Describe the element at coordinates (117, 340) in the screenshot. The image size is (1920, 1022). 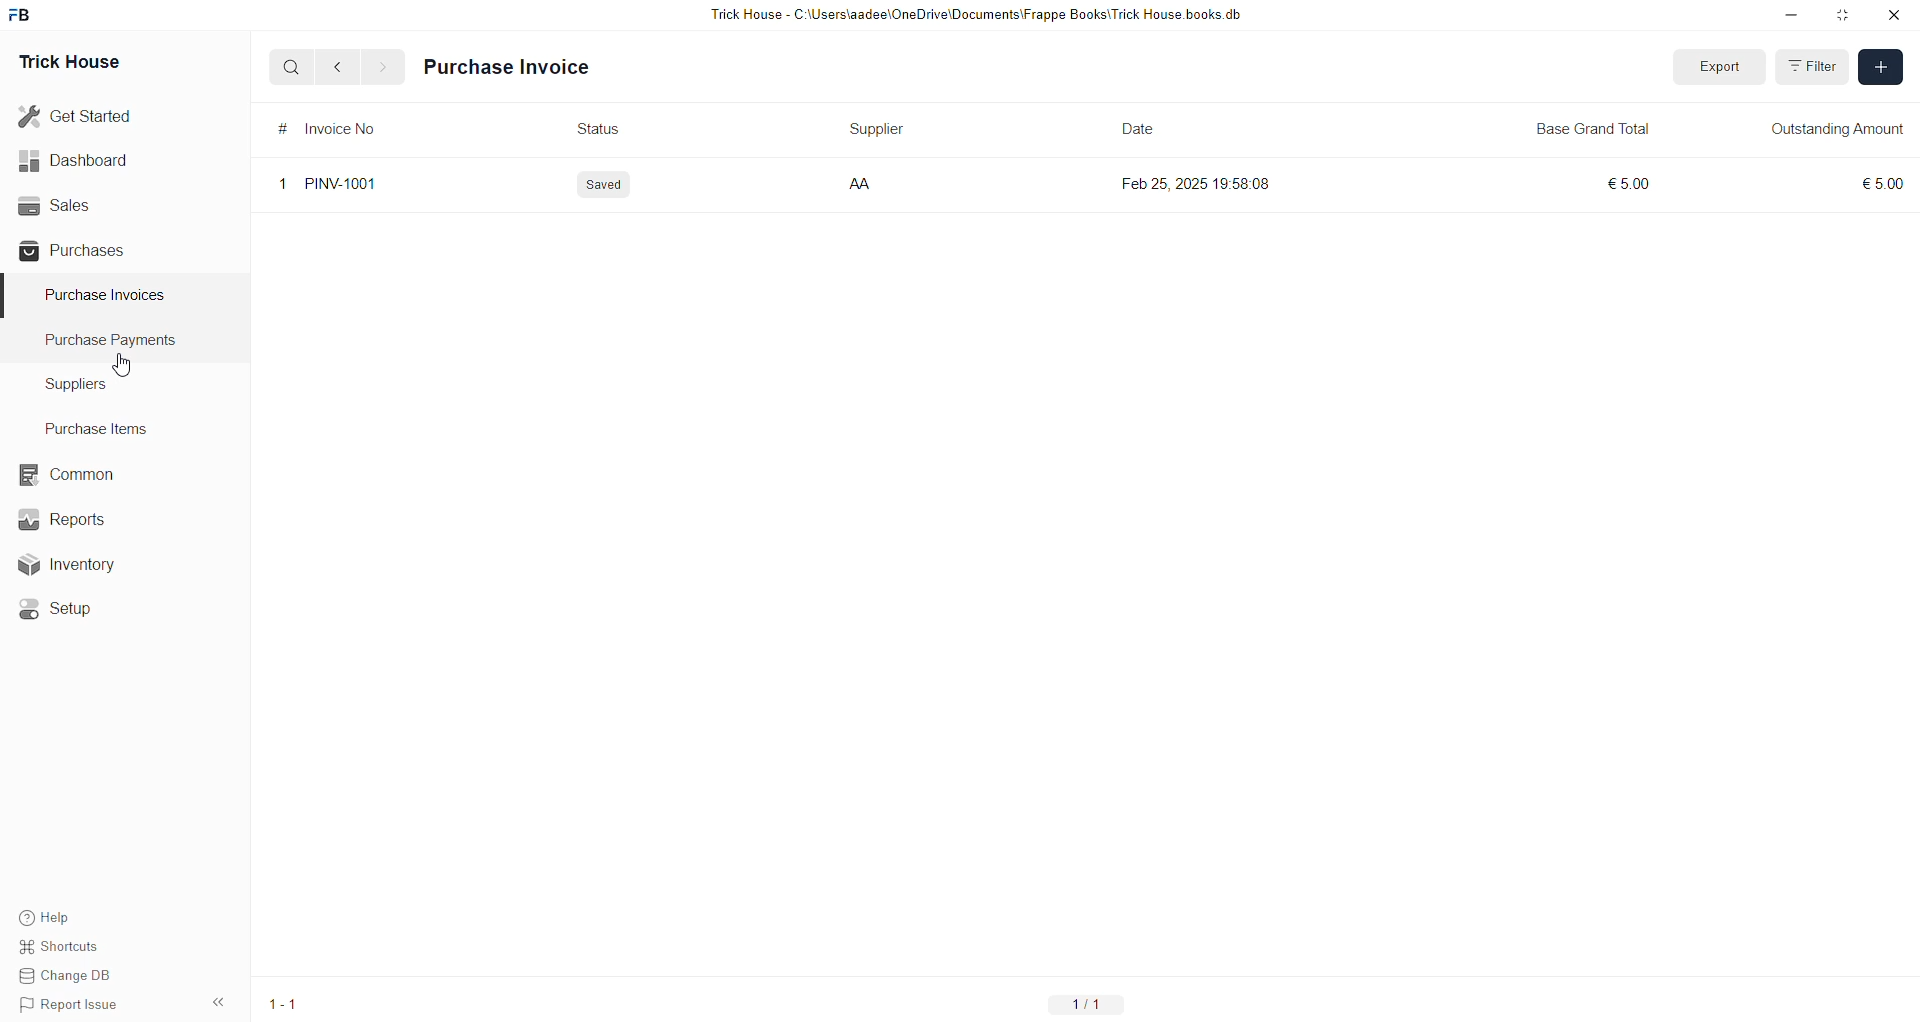
I see `Purchase Payments` at that location.